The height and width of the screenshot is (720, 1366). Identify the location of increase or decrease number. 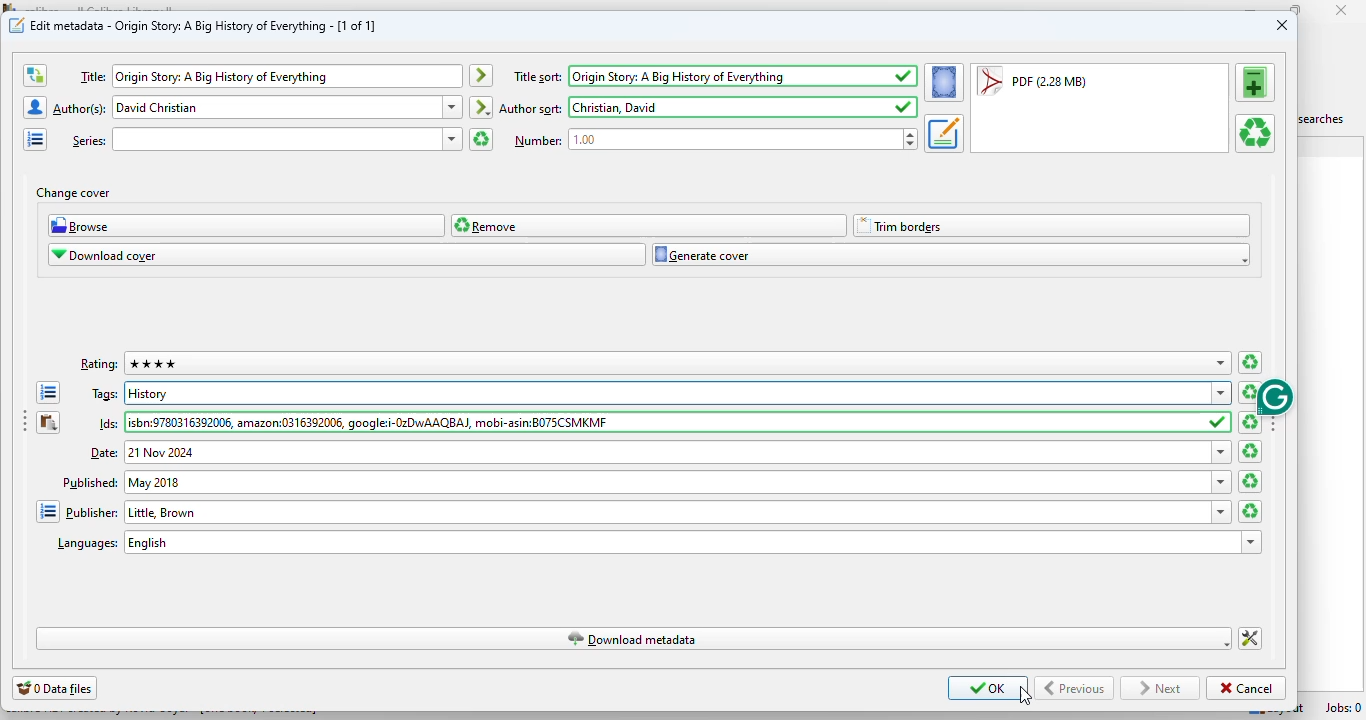
(911, 139).